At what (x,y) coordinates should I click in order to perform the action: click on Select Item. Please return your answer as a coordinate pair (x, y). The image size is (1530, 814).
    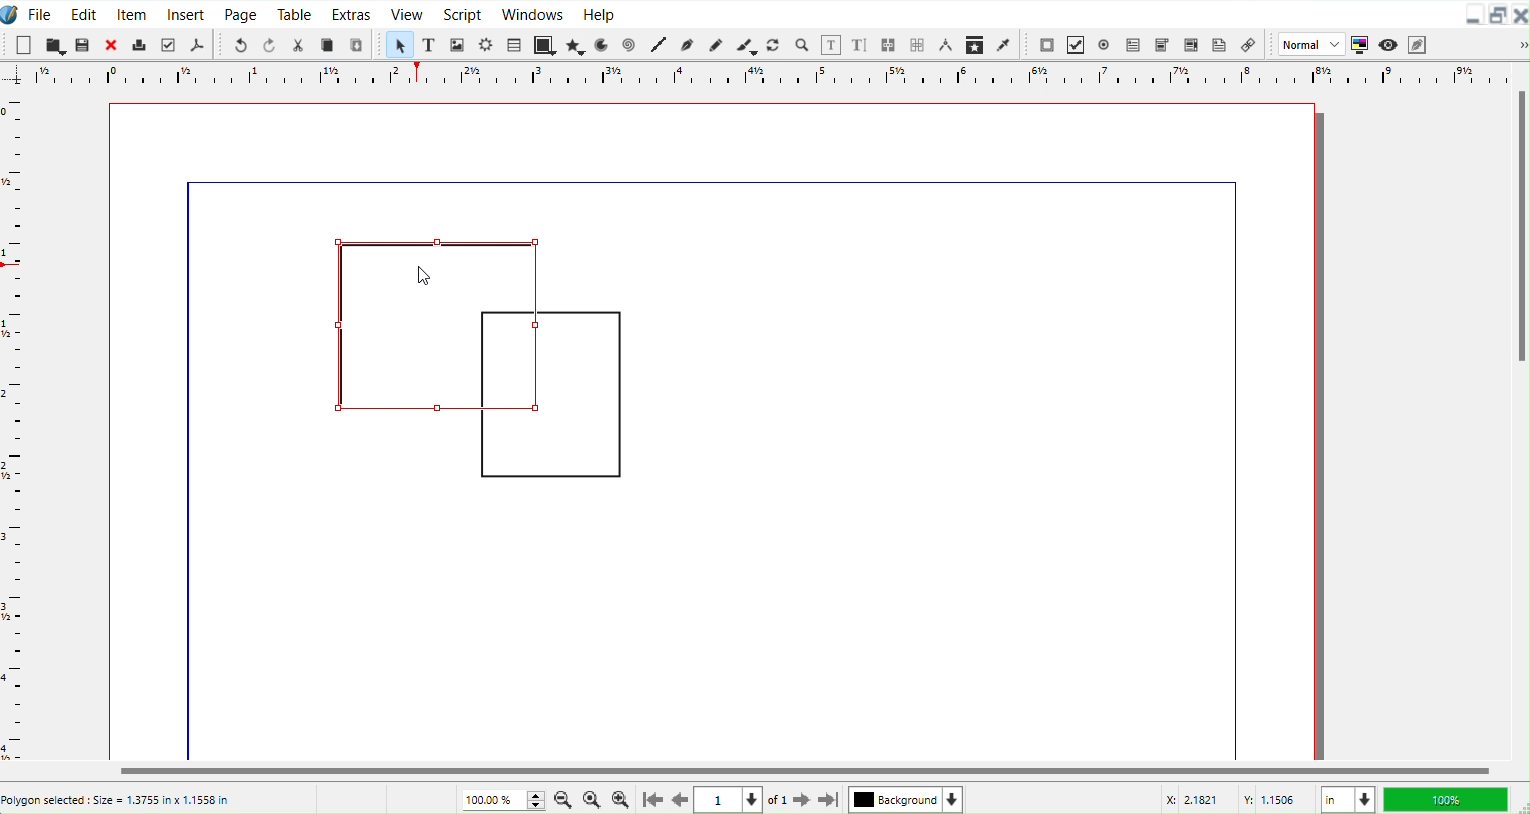
    Looking at the image, I should click on (400, 45).